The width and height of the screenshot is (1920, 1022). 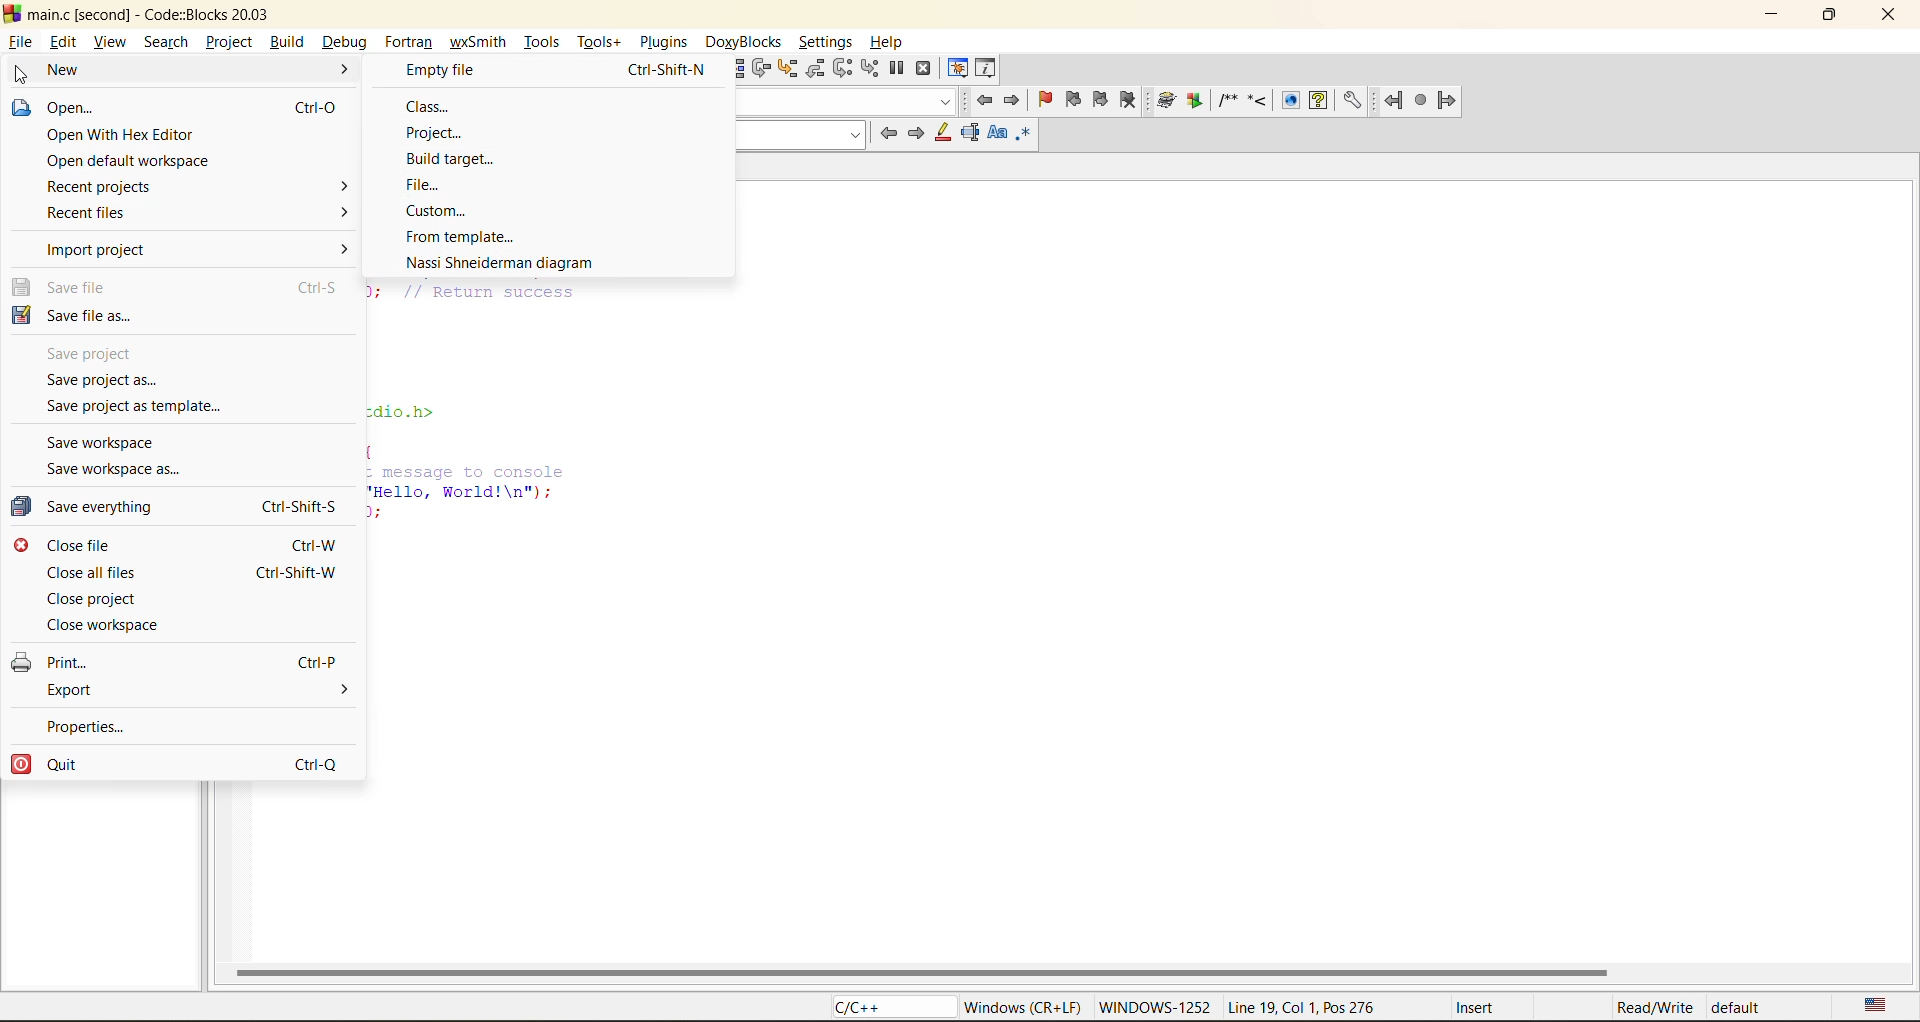 What do you see at coordinates (231, 42) in the screenshot?
I see `project` at bounding box center [231, 42].